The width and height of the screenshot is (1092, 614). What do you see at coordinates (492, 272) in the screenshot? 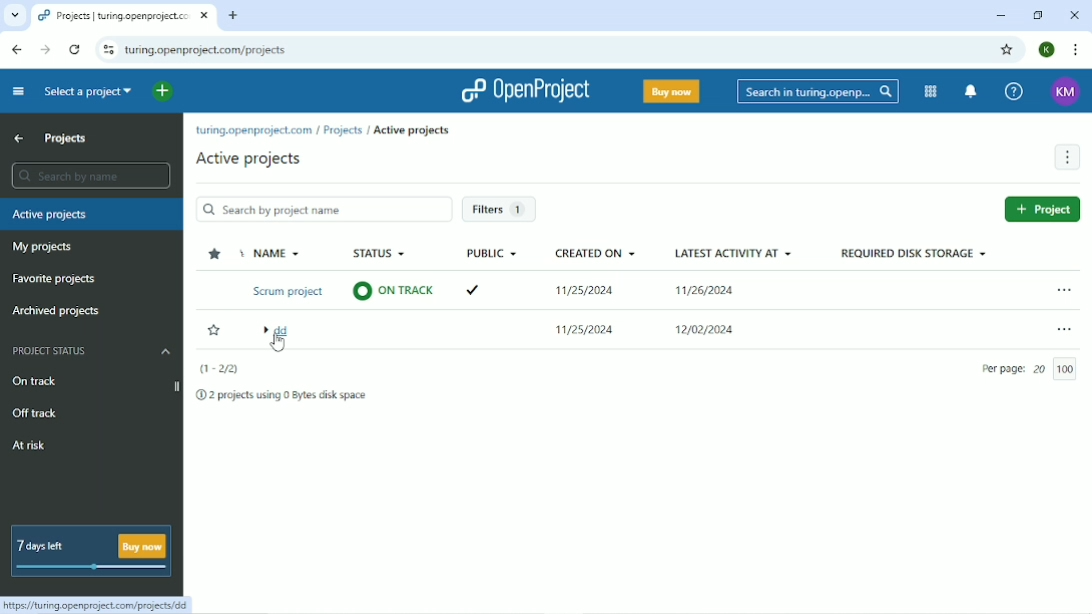
I see `Public` at bounding box center [492, 272].